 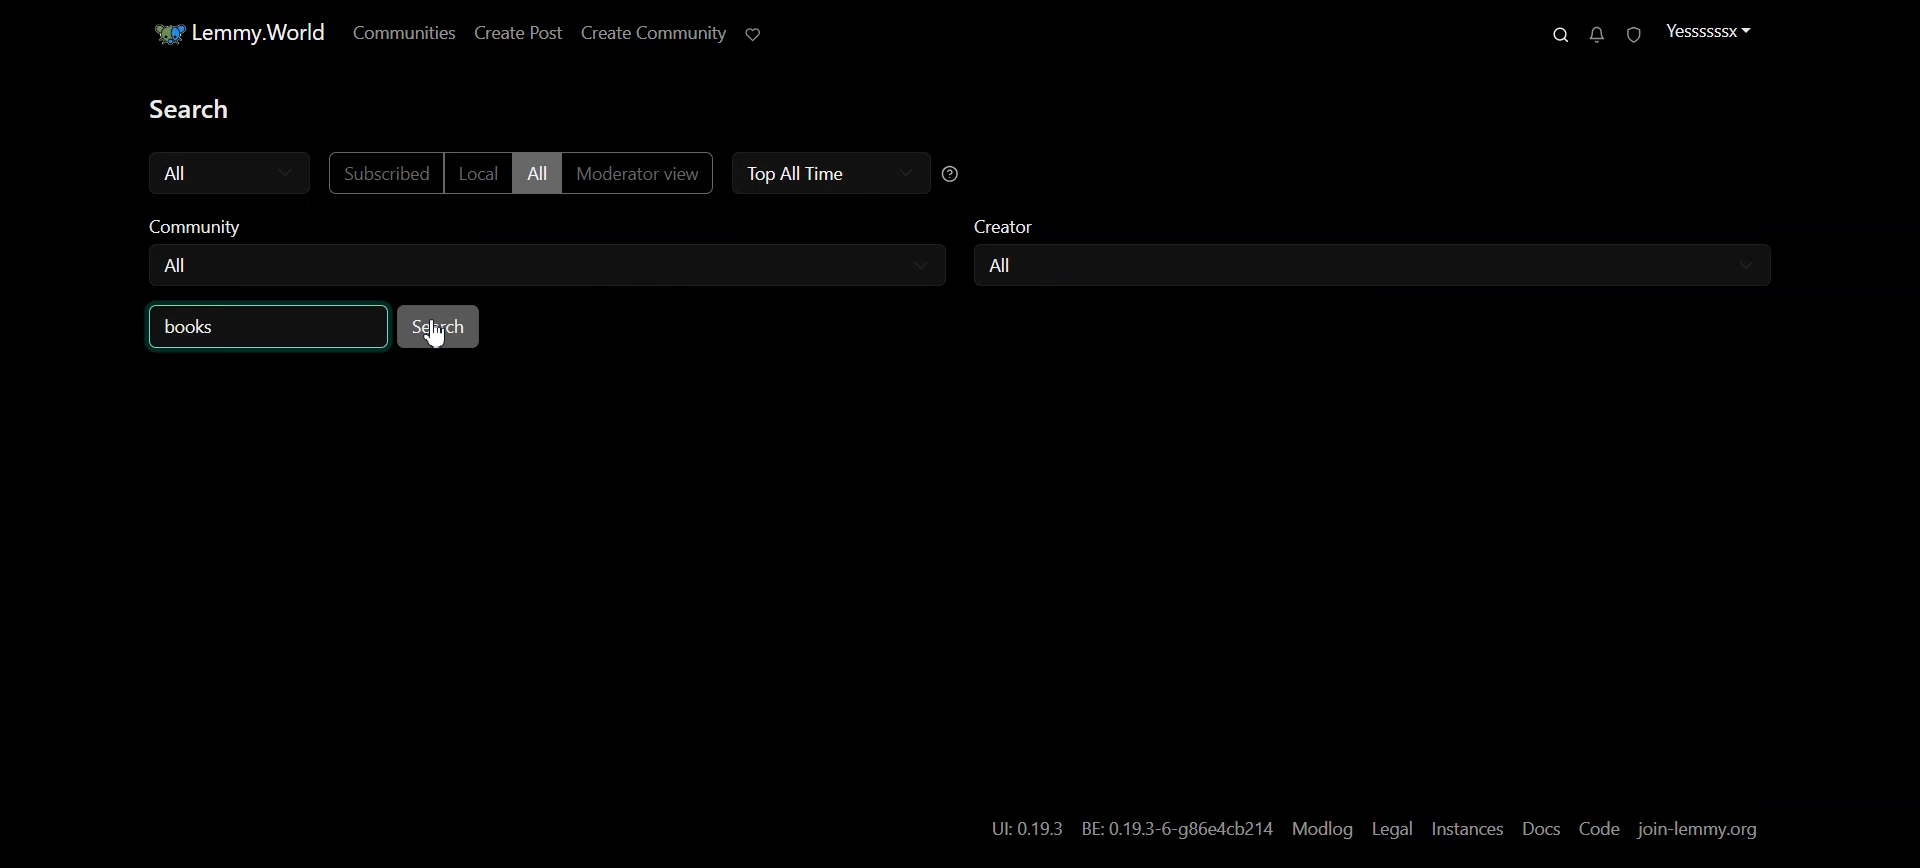 I want to click on Instances, so click(x=1465, y=829).